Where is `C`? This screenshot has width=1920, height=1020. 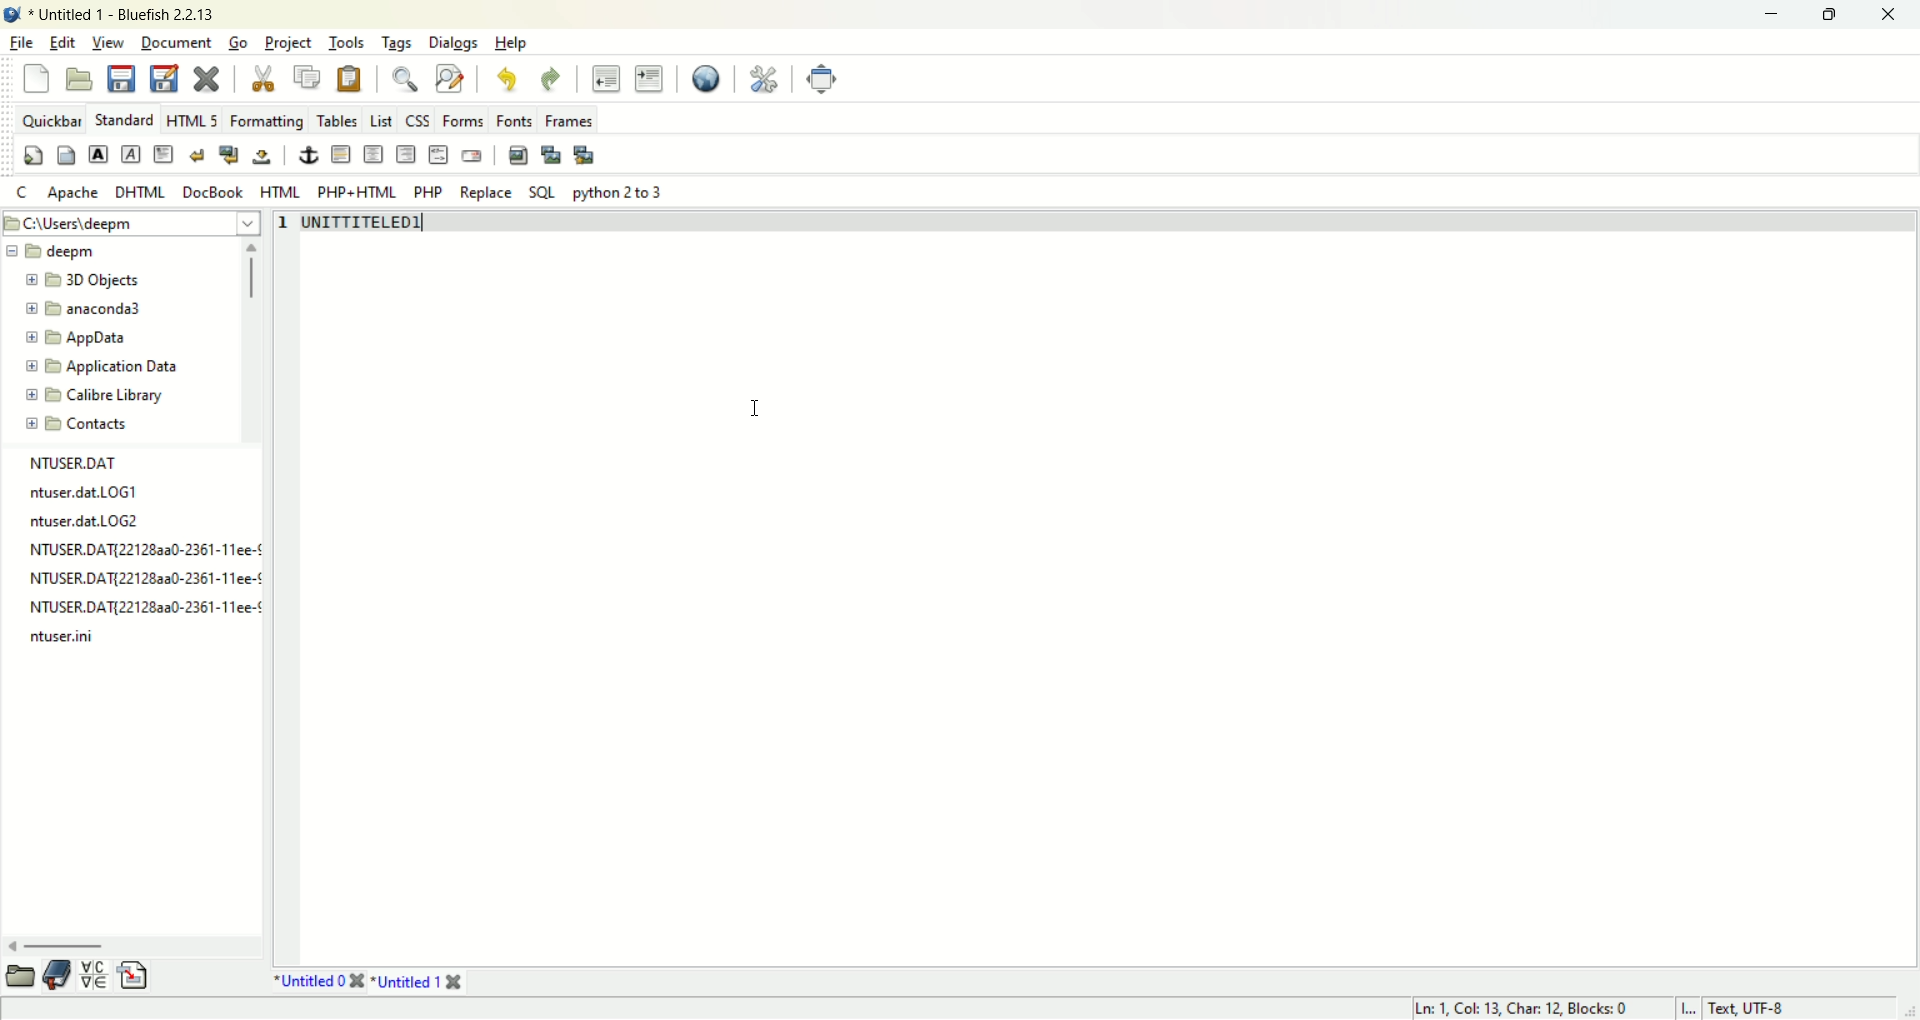 C is located at coordinates (22, 194).